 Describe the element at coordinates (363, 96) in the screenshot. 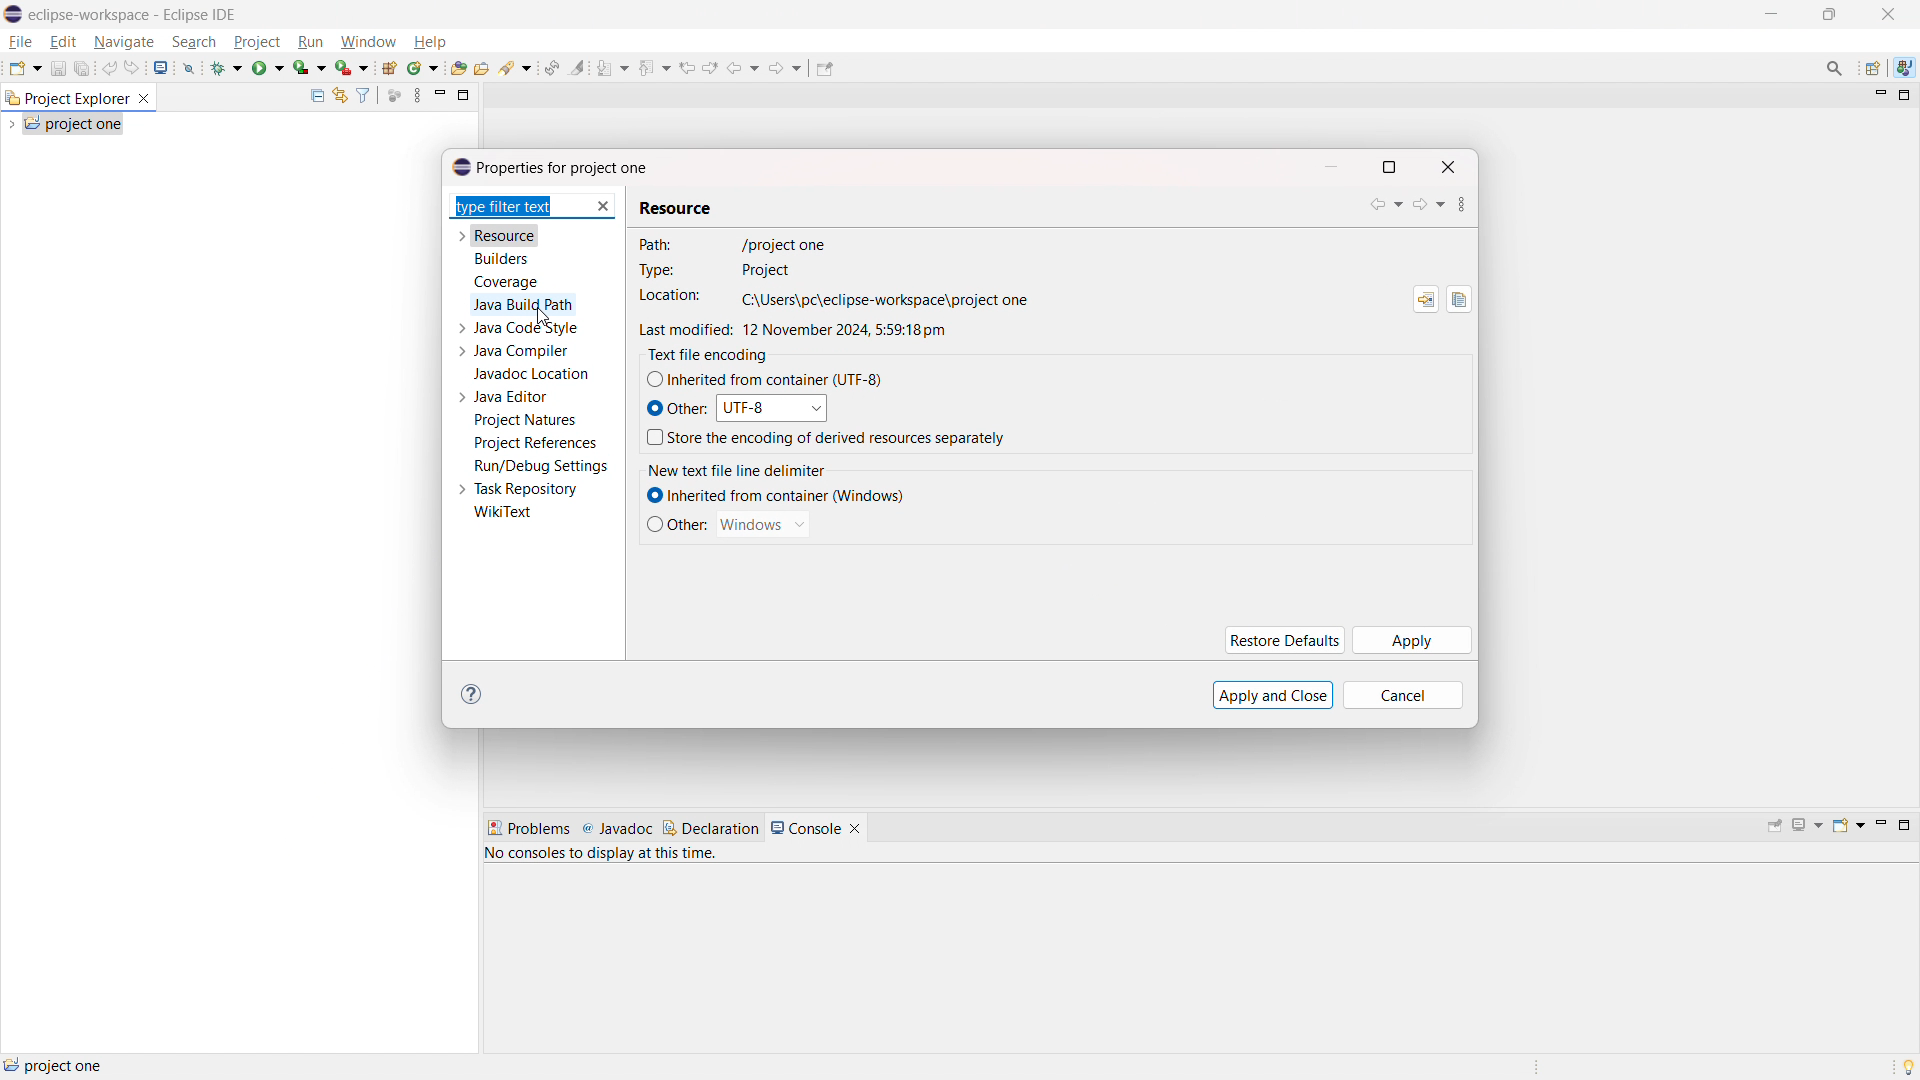

I see `select and deselect filters` at that location.